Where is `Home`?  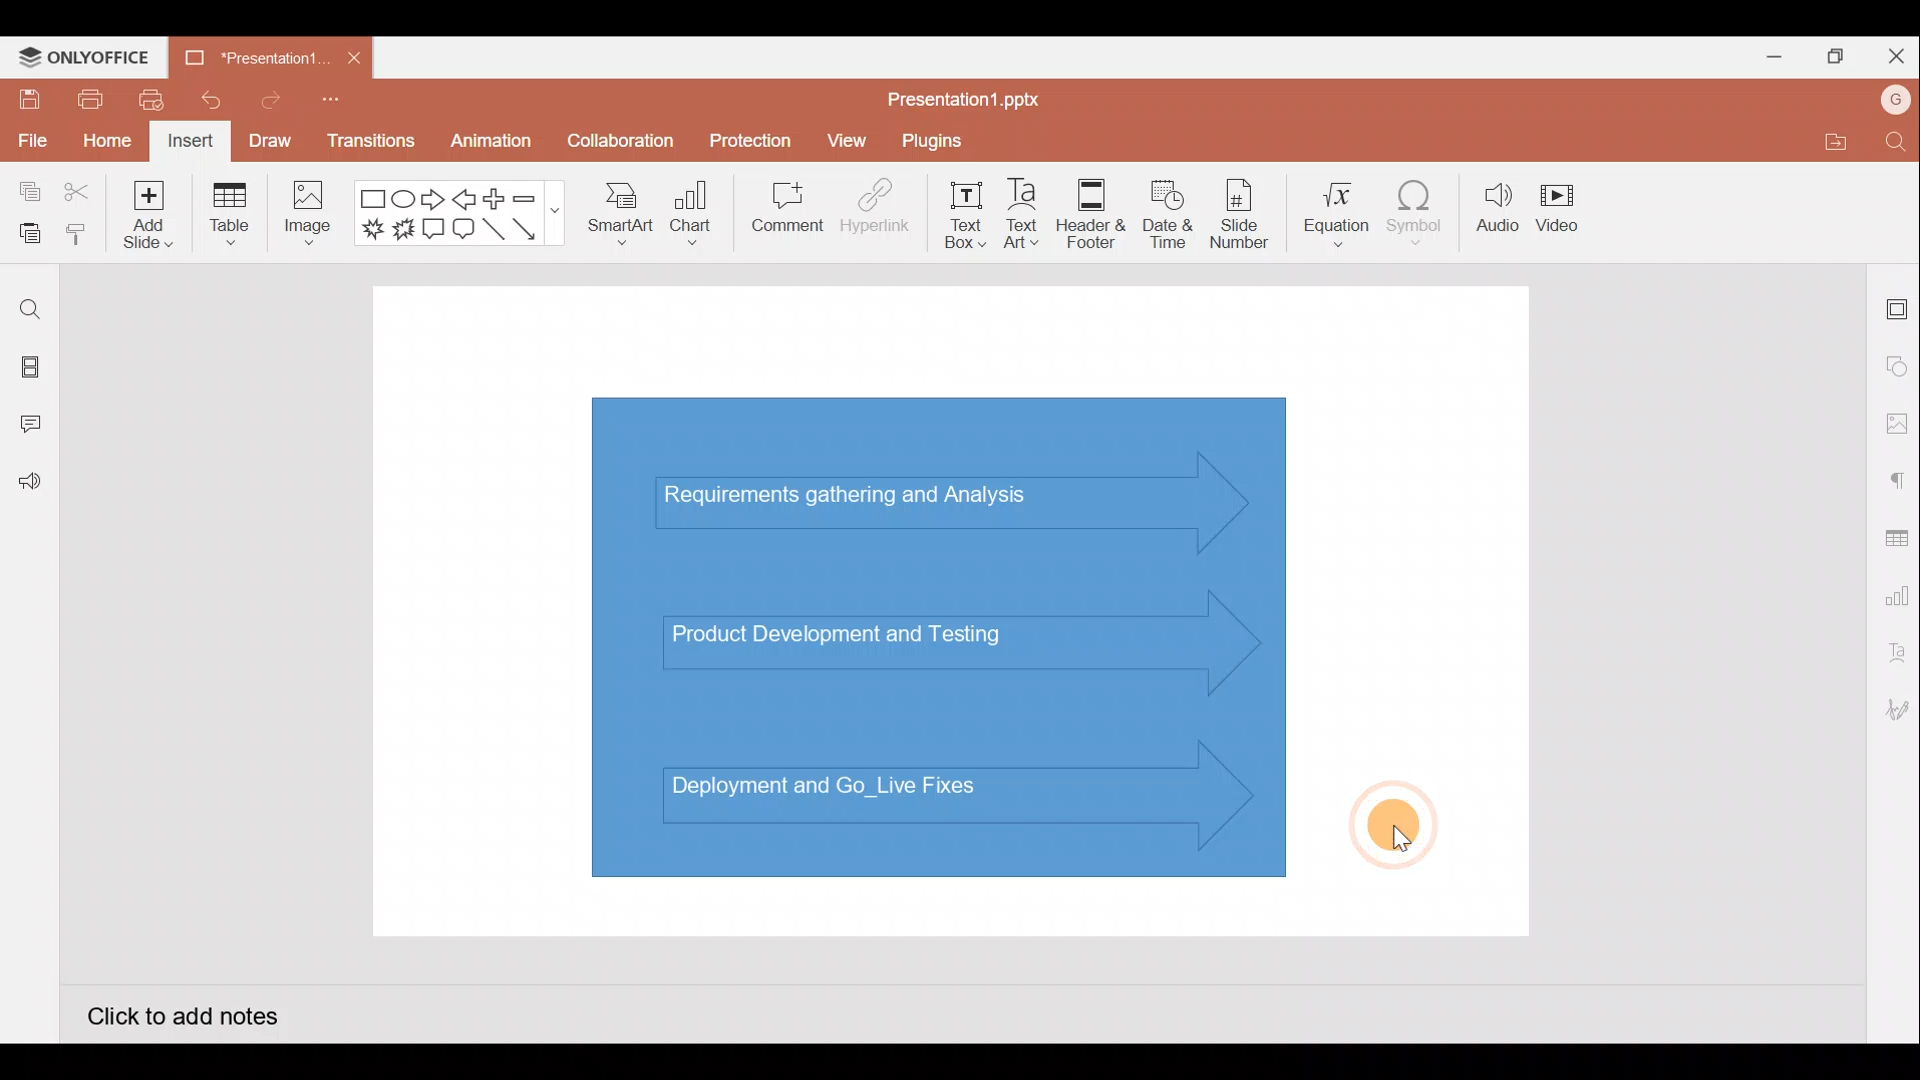 Home is located at coordinates (107, 143).